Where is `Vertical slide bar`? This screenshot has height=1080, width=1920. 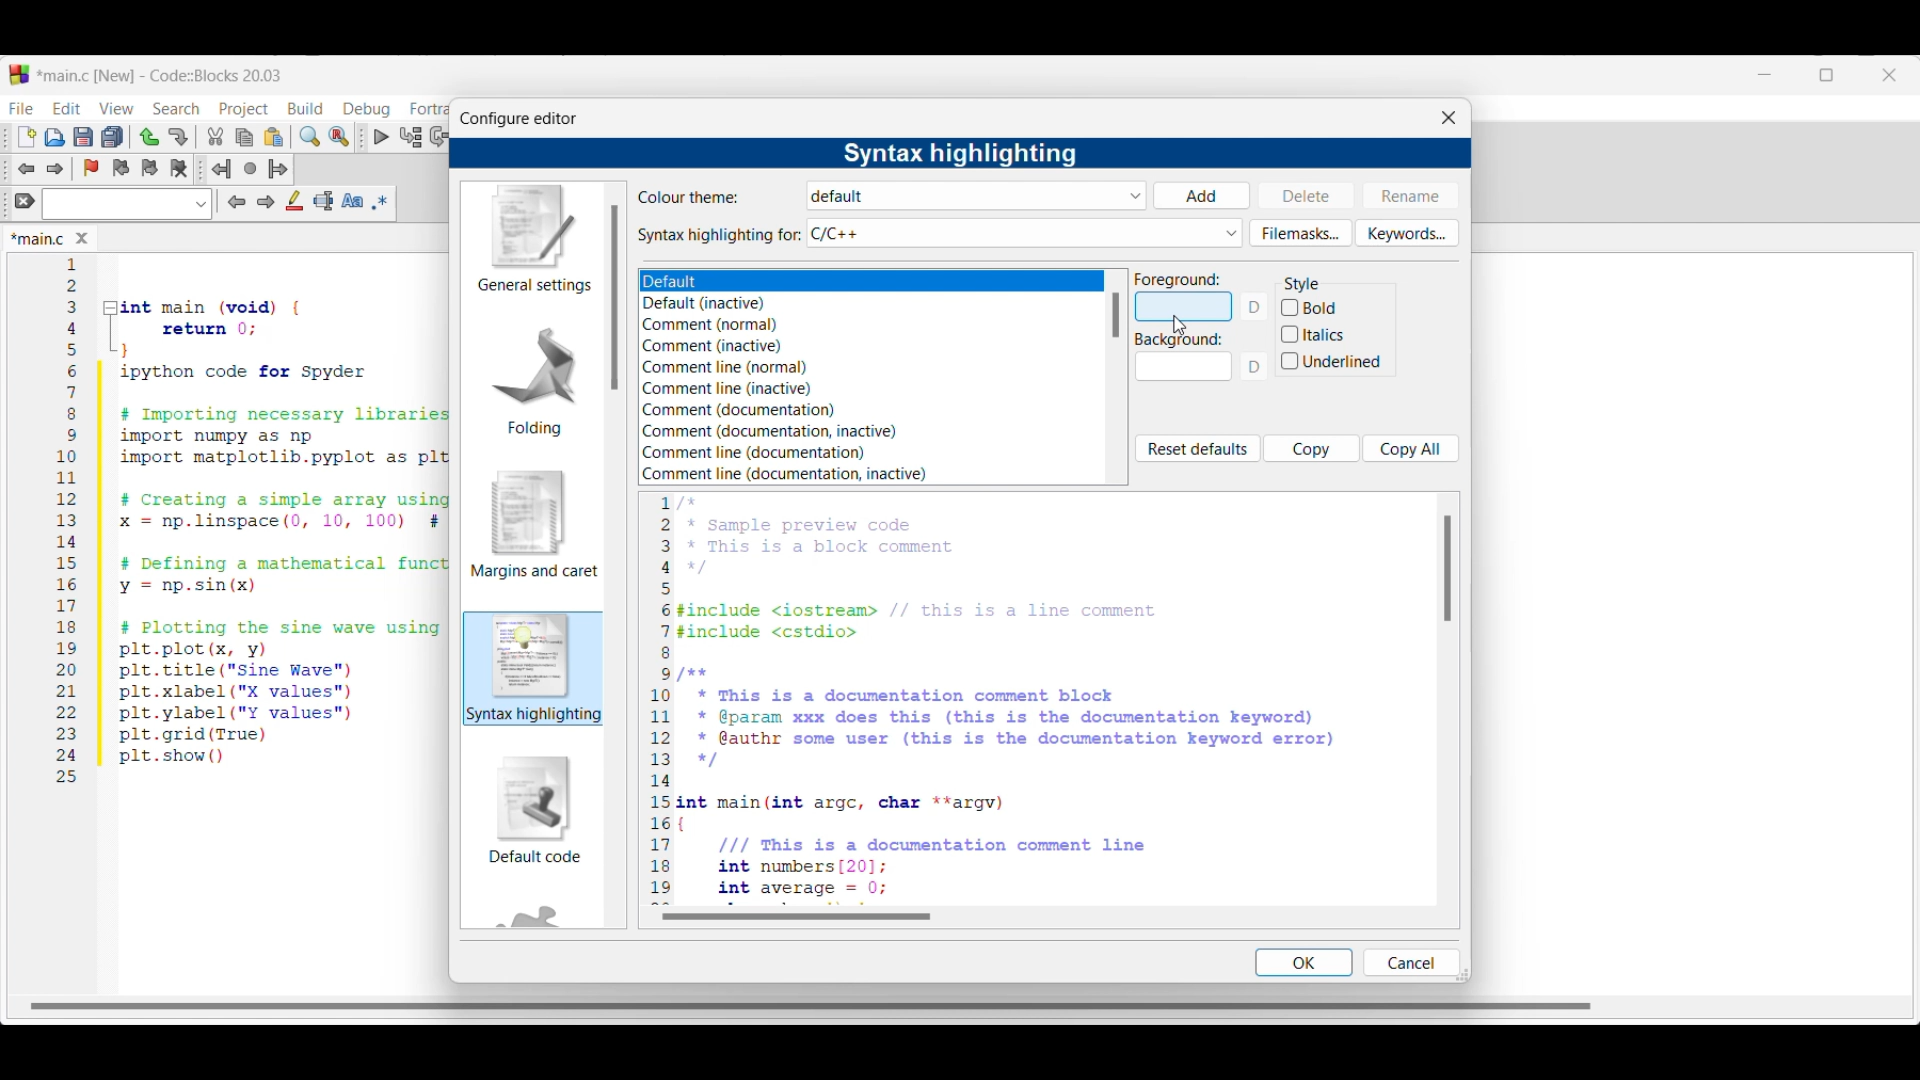
Vertical slide bar is located at coordinates (1448, 568).